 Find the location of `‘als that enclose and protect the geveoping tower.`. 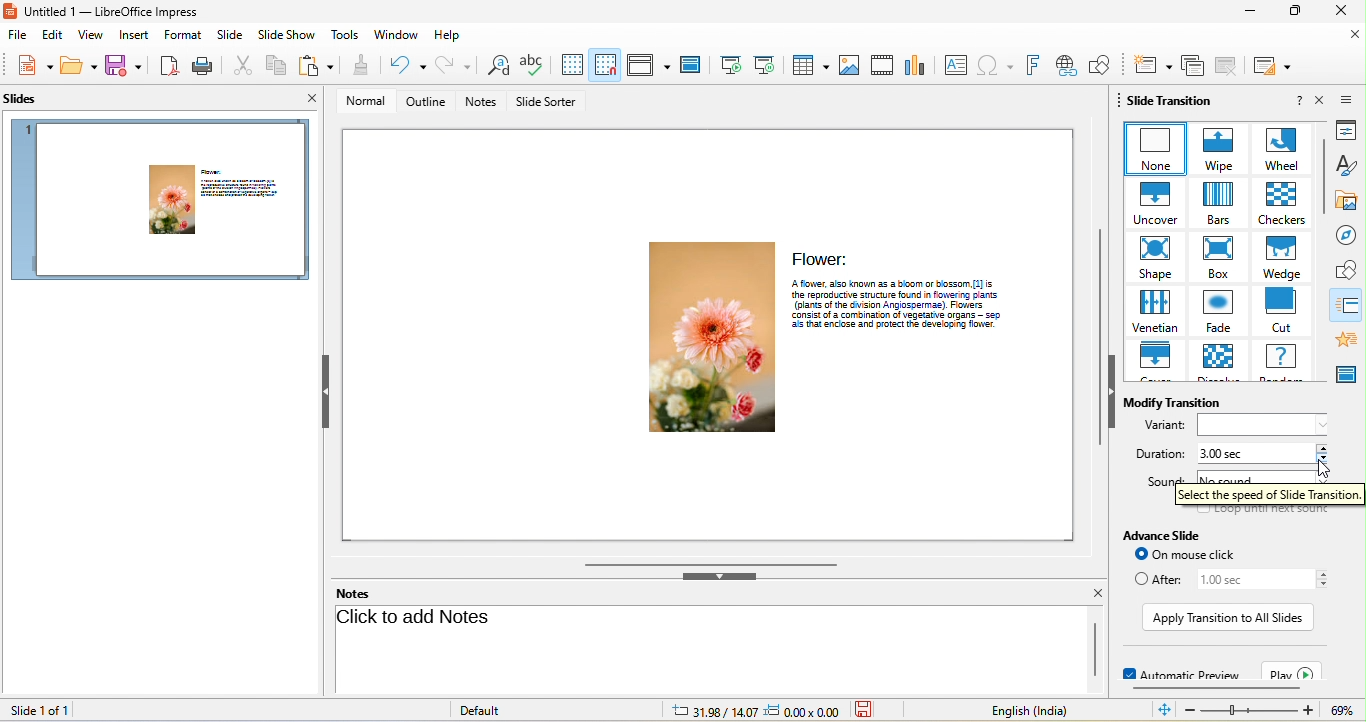

‘als that enclose and protect the geveoping tower. is located at coordinates (907, 326).